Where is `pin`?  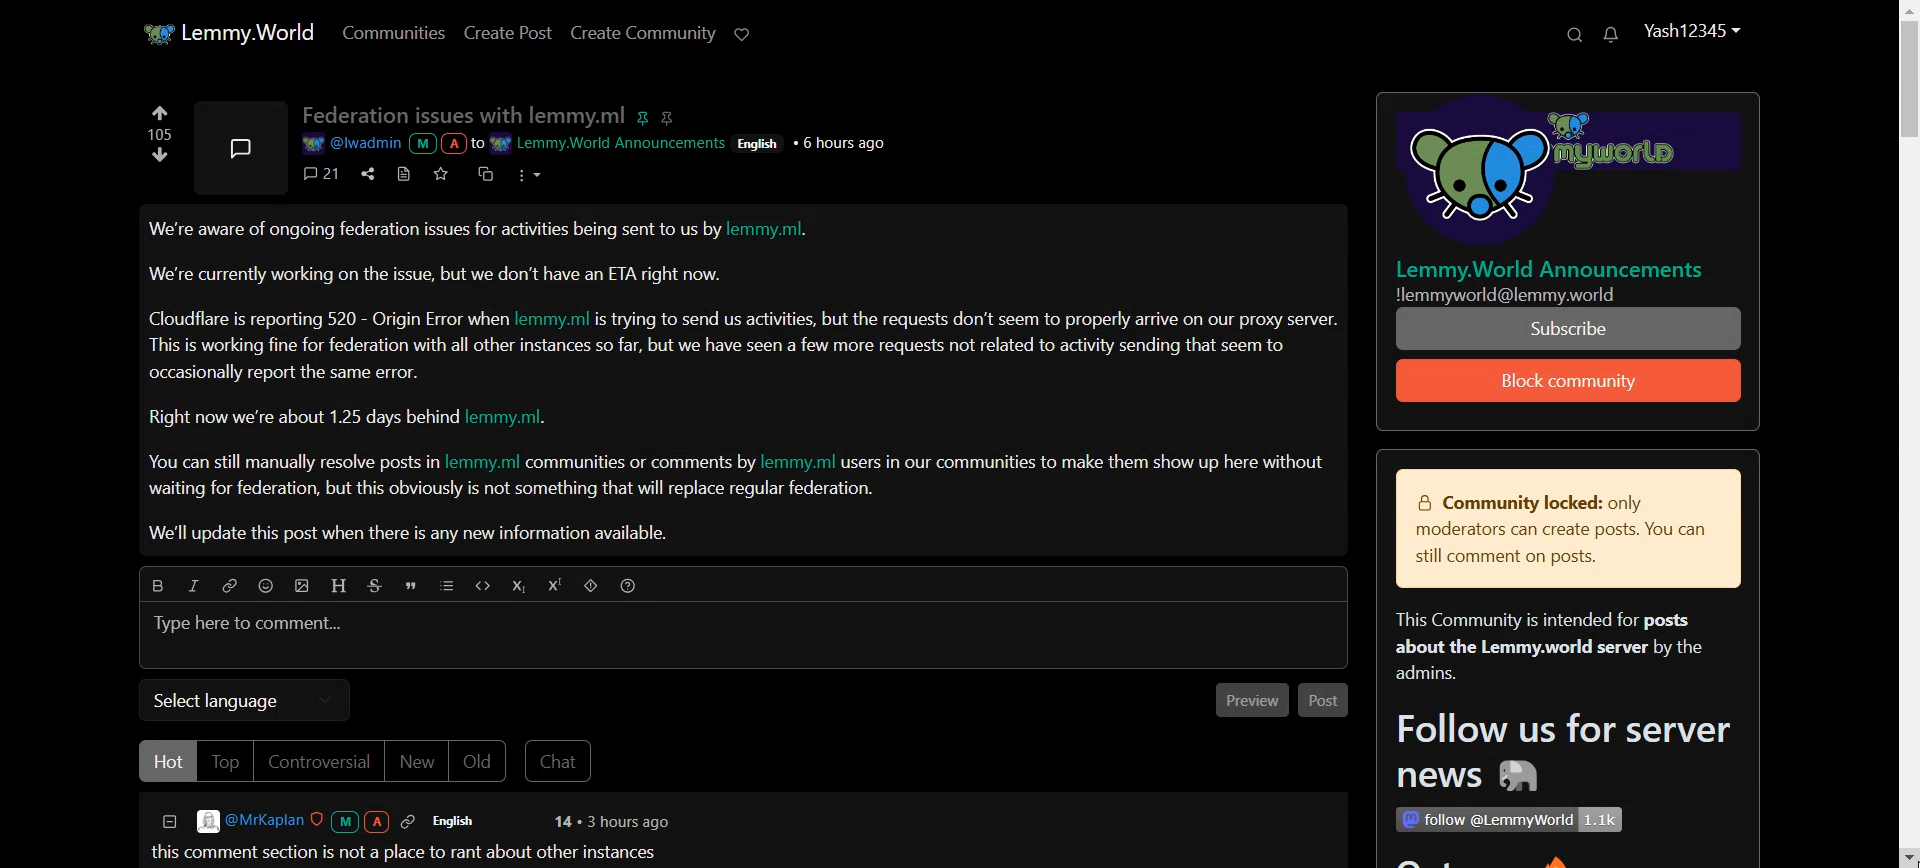 pin is located at coordinates (645, 119).